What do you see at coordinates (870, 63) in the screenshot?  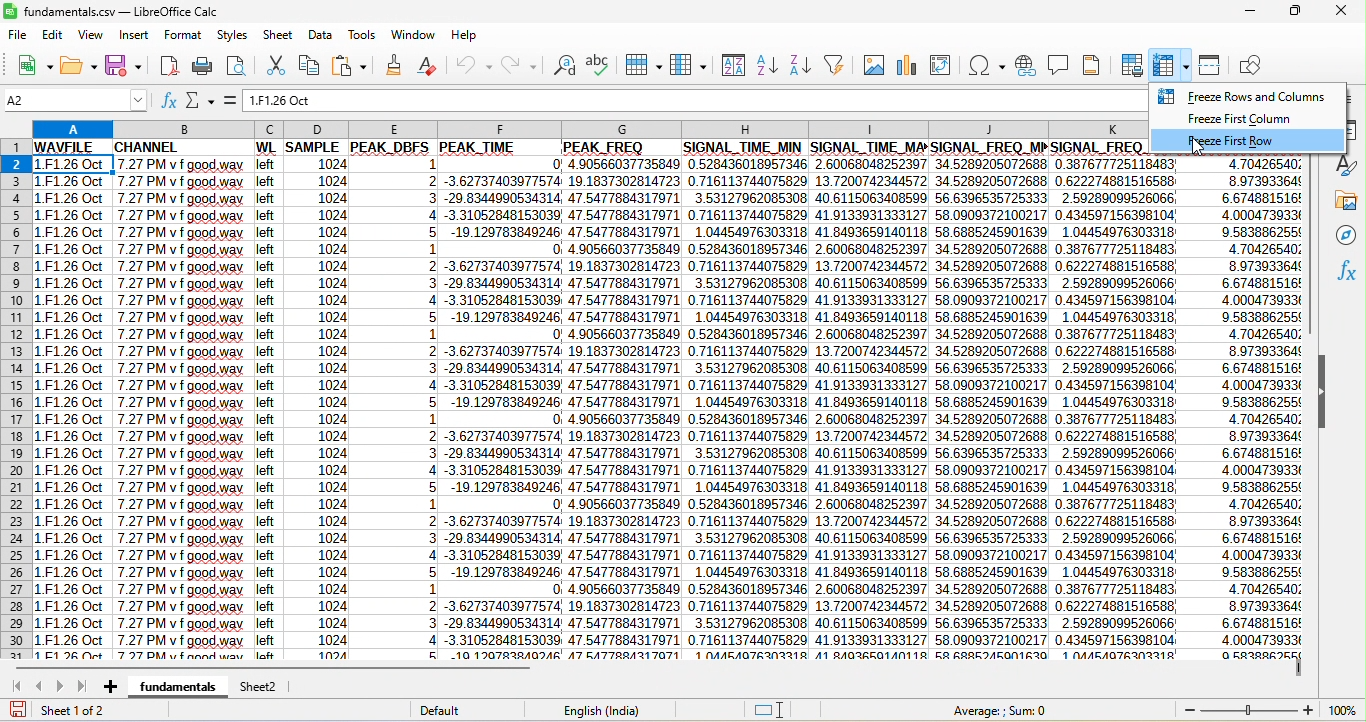 I see `image` at bounding box center [870, 63].